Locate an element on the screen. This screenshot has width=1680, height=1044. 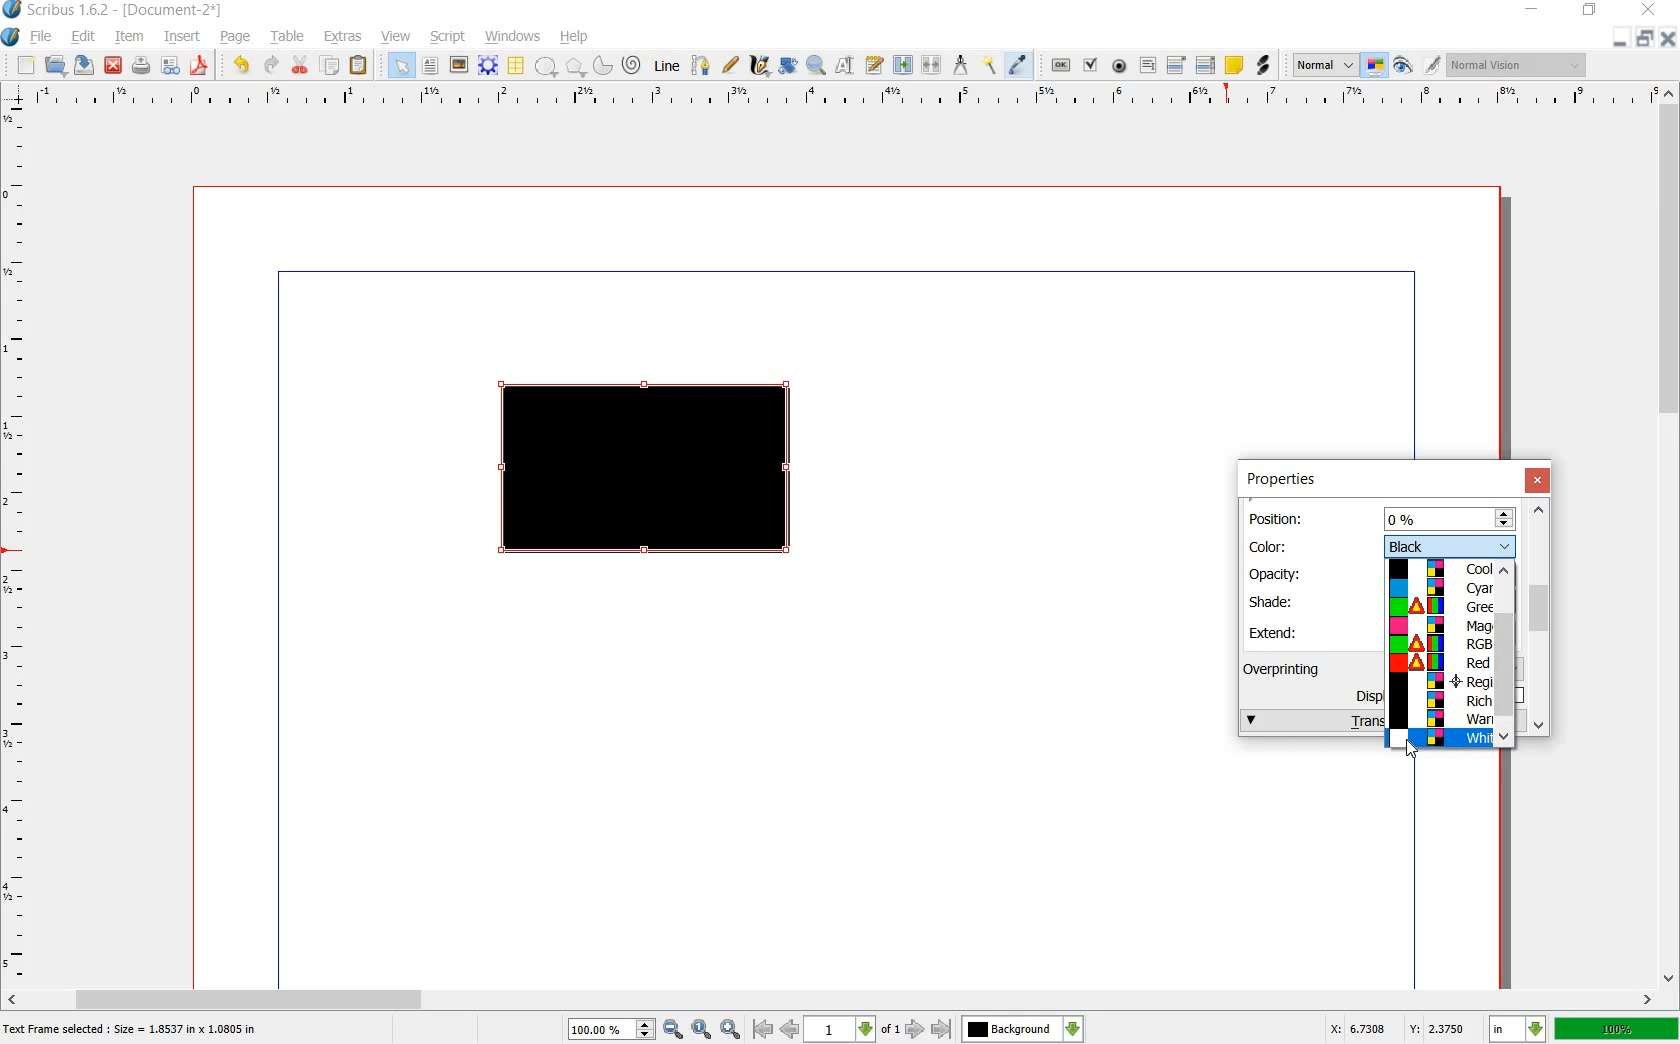
shape is located at coordinates (546, 67).